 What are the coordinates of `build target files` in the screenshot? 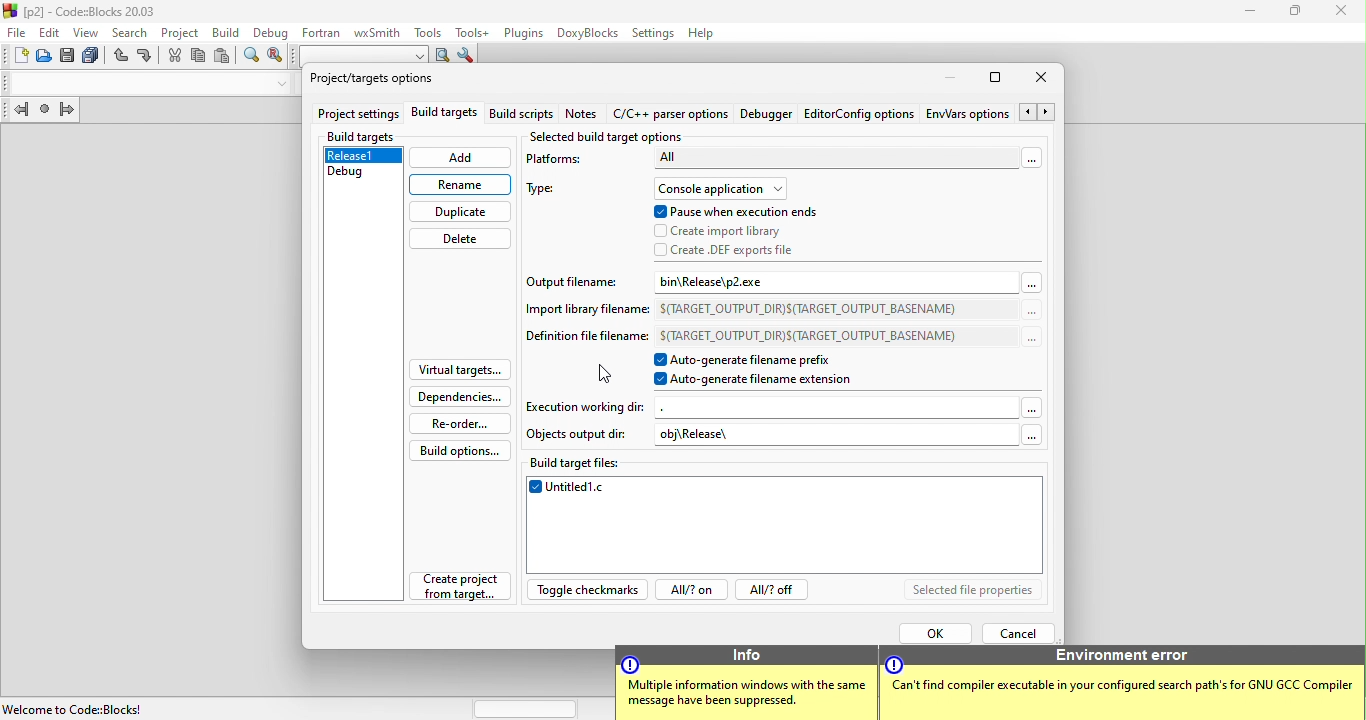 It's located at (786, 466).